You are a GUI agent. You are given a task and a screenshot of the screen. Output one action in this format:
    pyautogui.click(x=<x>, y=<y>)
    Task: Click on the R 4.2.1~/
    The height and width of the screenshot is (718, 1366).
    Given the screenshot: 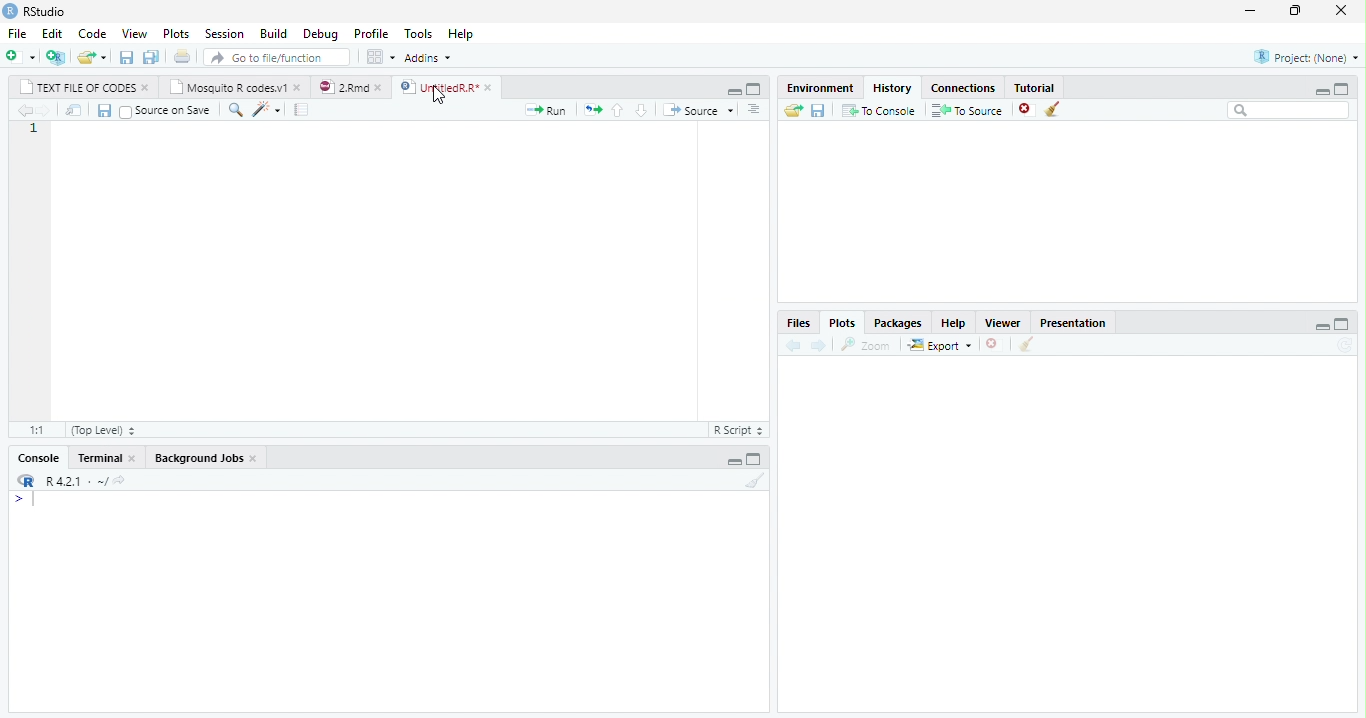 What is the action you would take?
    pyautogui.click(x=75, y=481)
    